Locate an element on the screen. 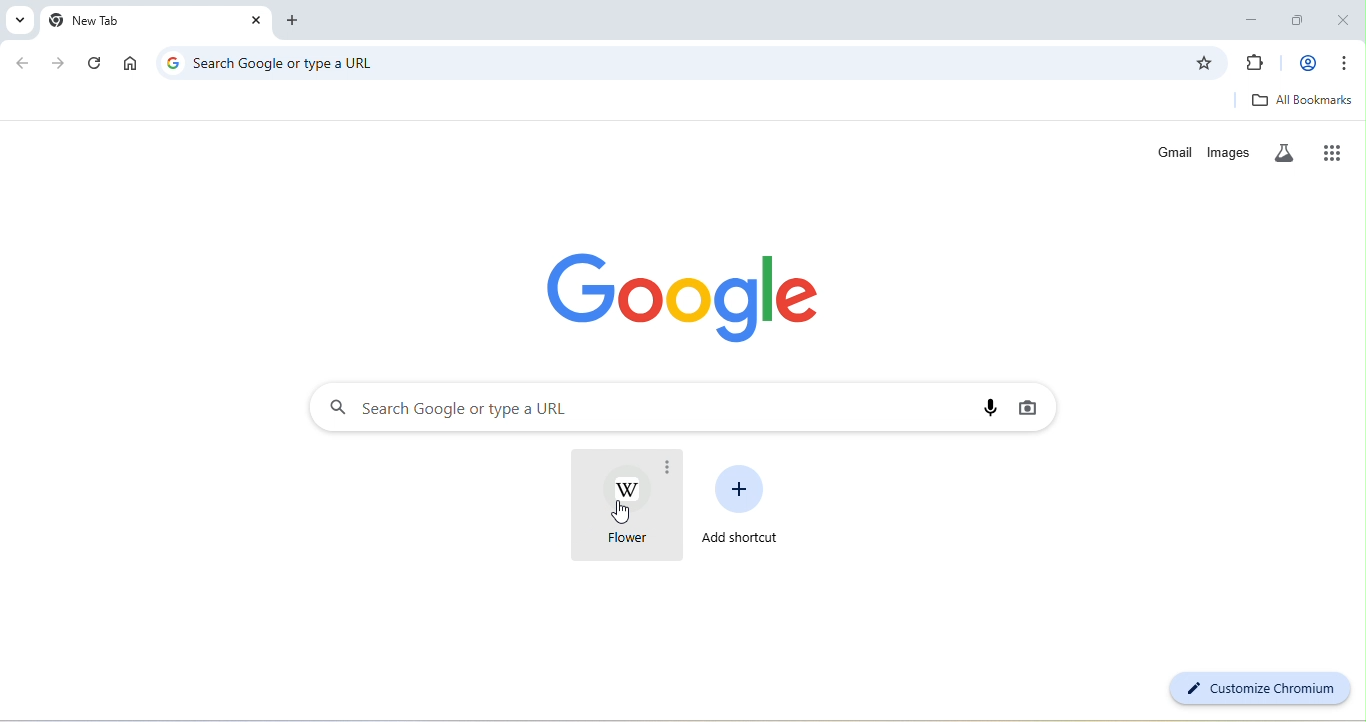 The width and height of the screenshot is (1366, 722). google is located at coordinates (691, 295).